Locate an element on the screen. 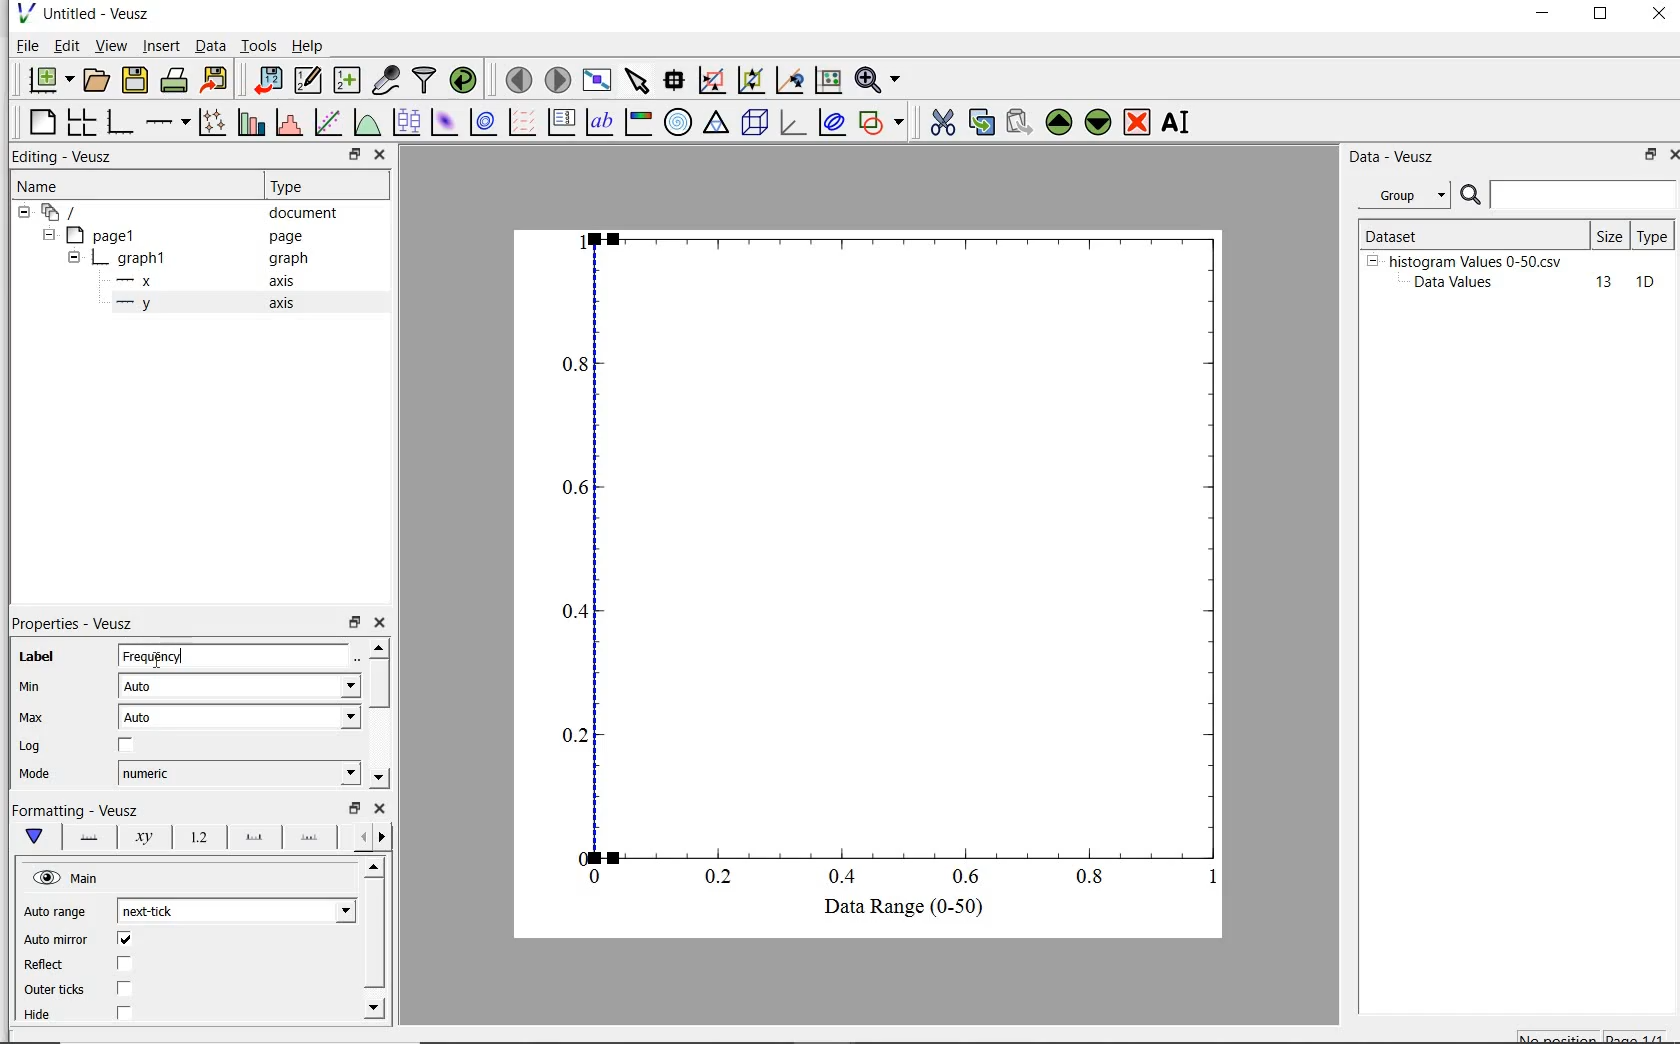 This screenshot has height=1044, width=1680. major ticks is located at coordinates (253, 838).